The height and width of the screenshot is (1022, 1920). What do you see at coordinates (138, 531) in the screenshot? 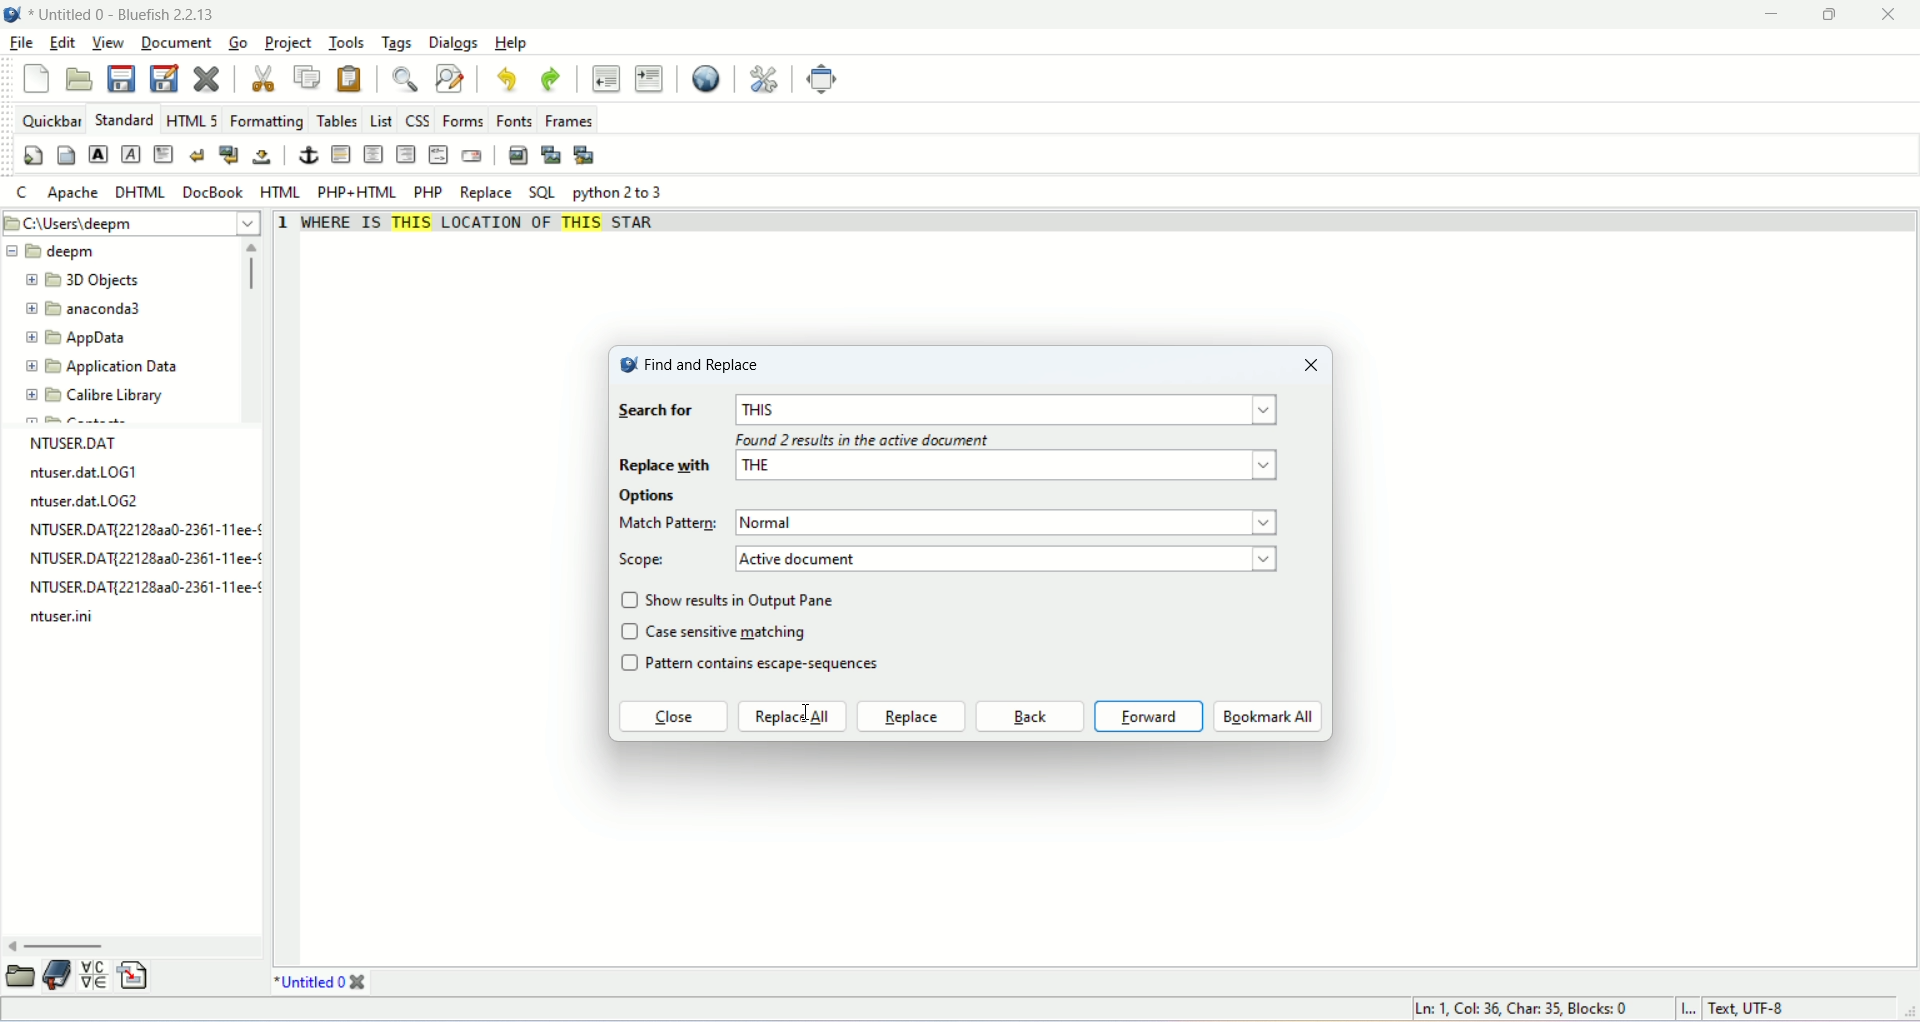
I see `file name` at bounding box center [138, 531].